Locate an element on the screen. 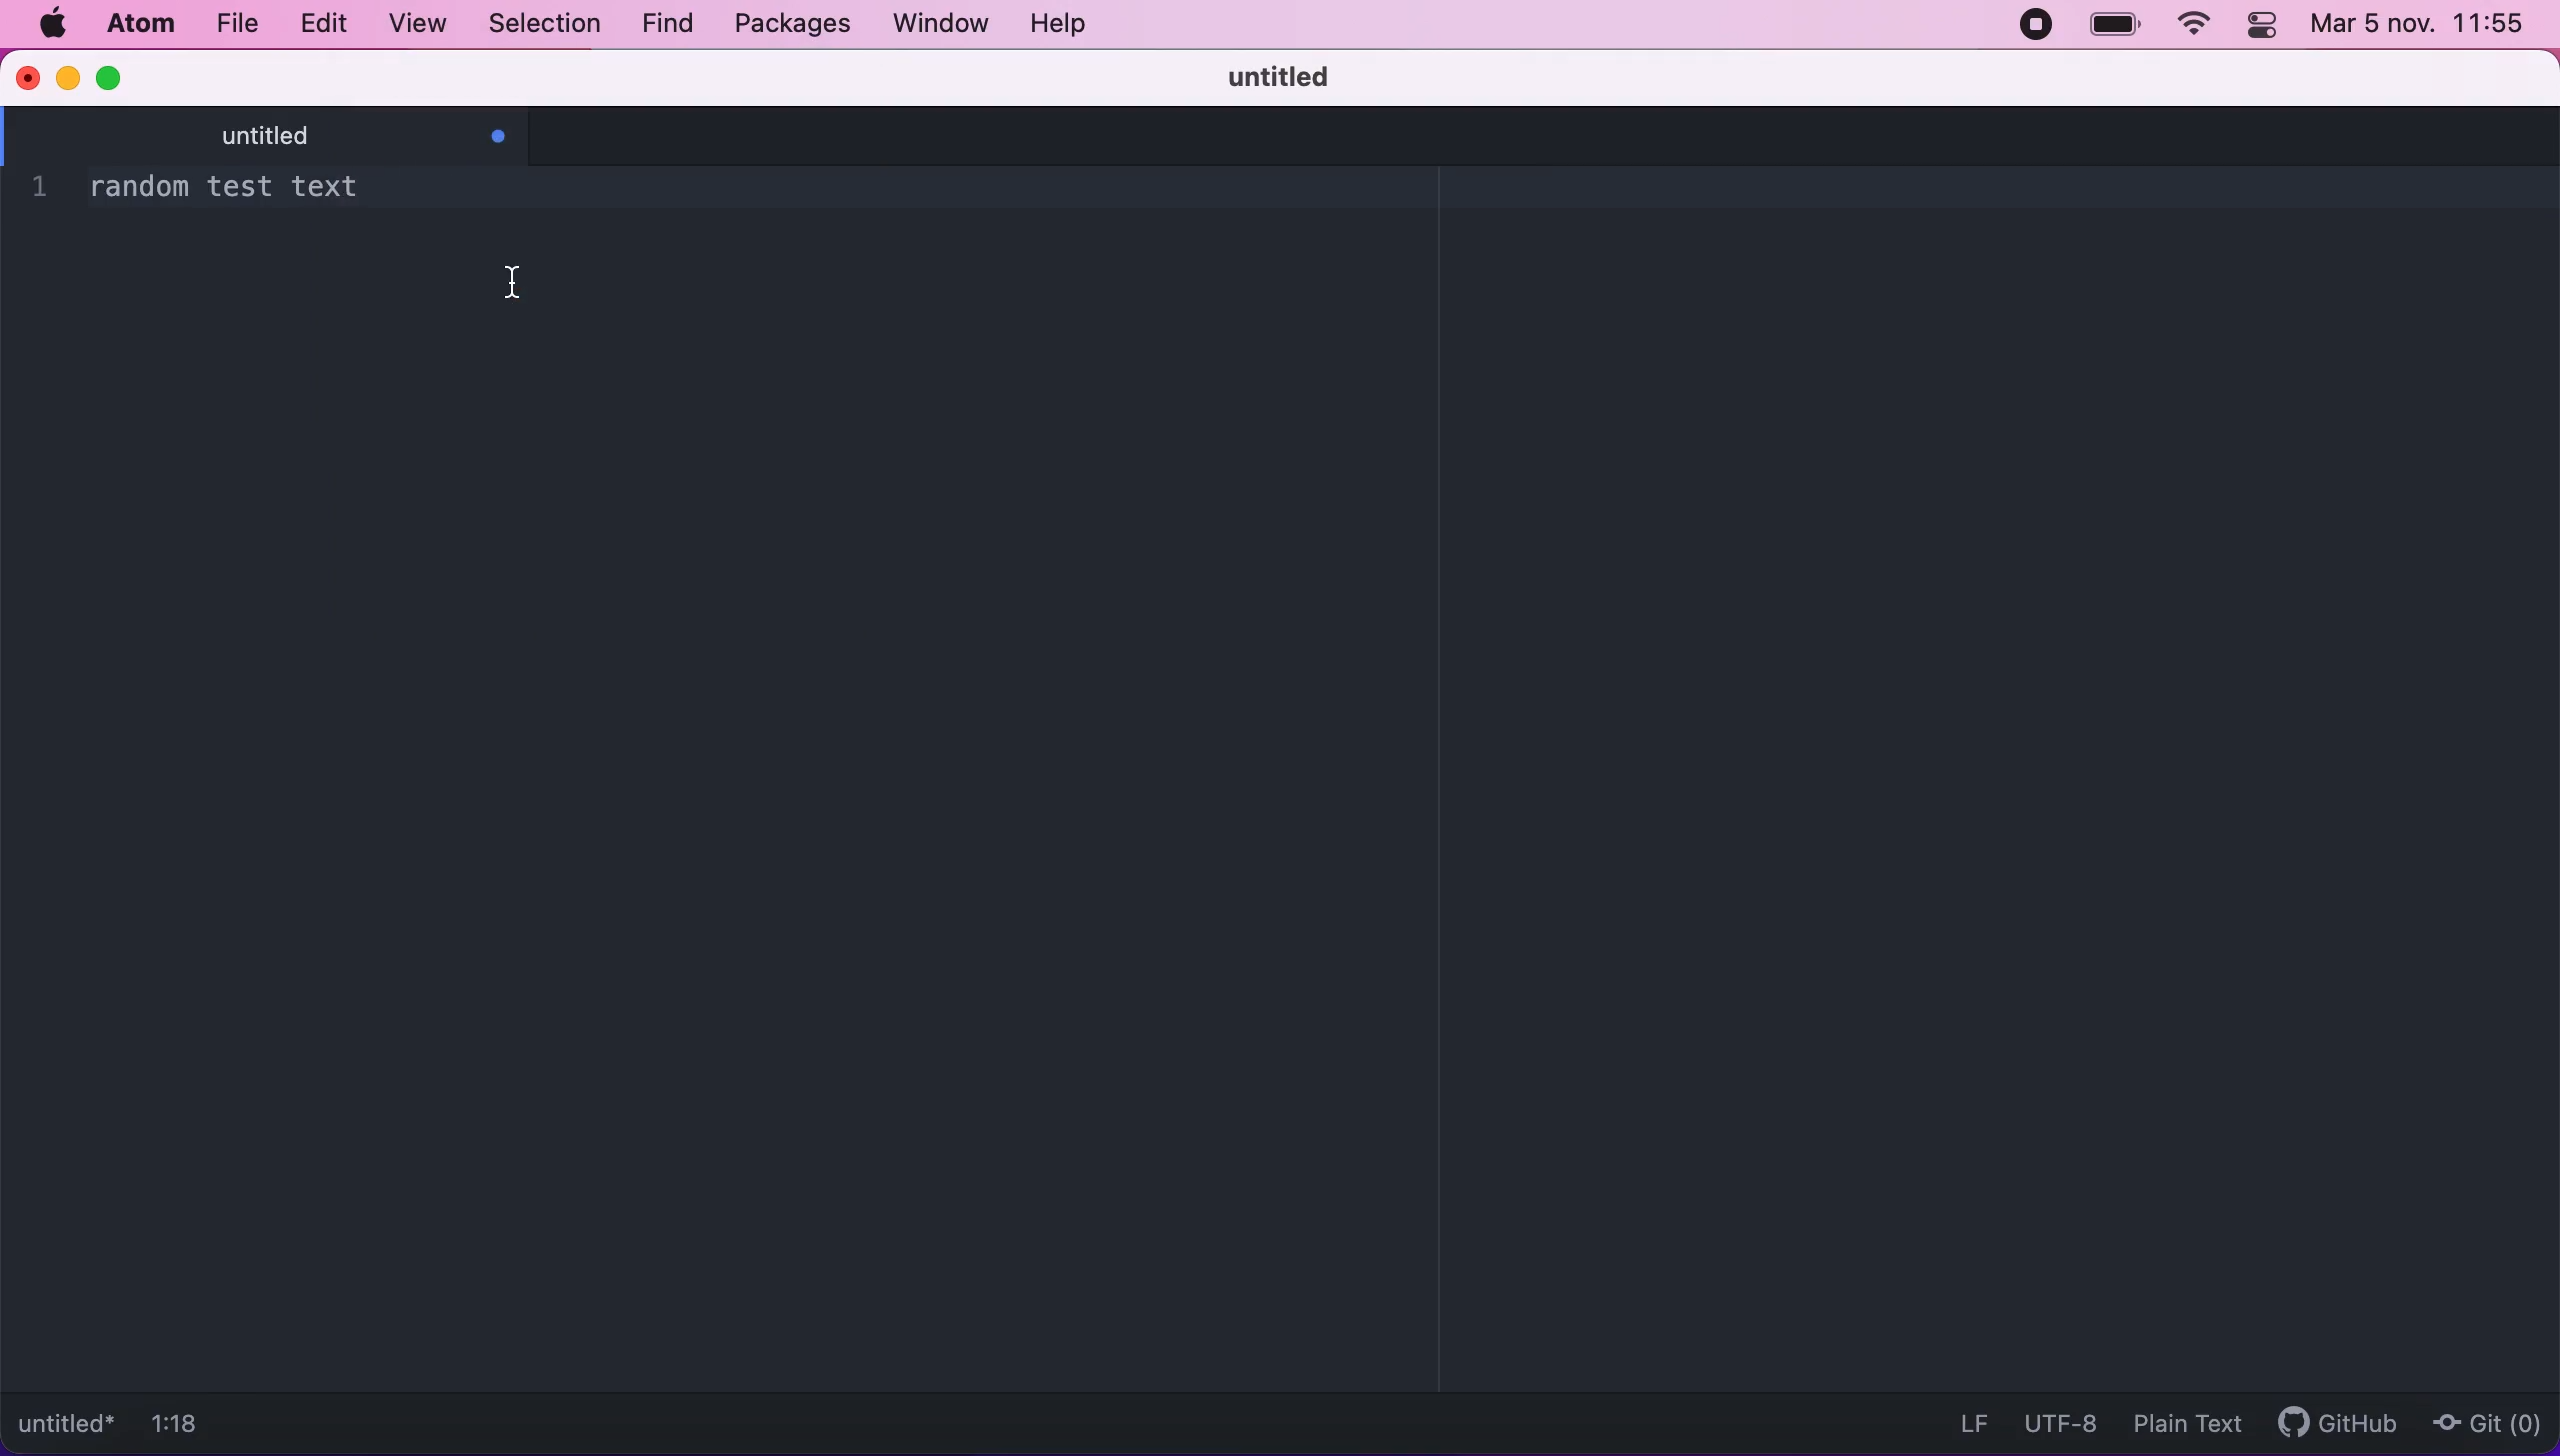 The height and width of the screenshot is (1456, 2560). untitled* is located at coordinates (68, 1421).